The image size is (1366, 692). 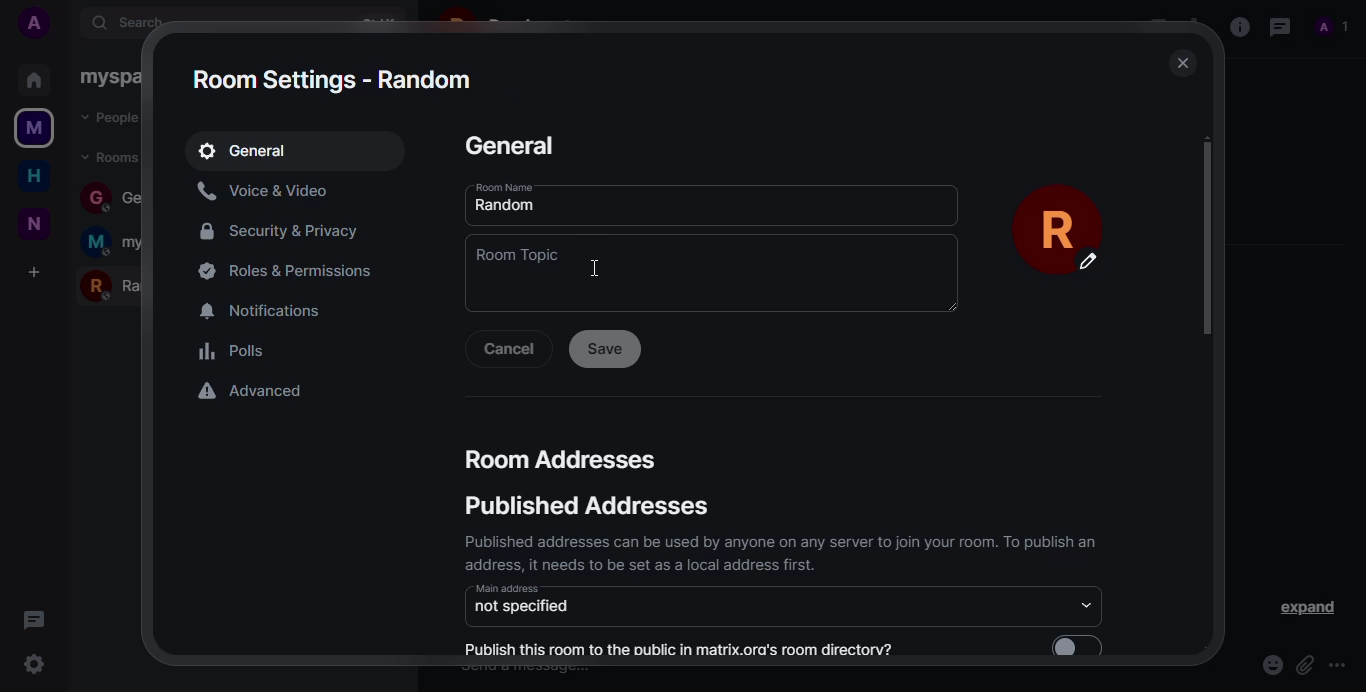 What do you see at coordinates (138, 22) in the screenshot?
I see `search` at bounding box center [138, 22].